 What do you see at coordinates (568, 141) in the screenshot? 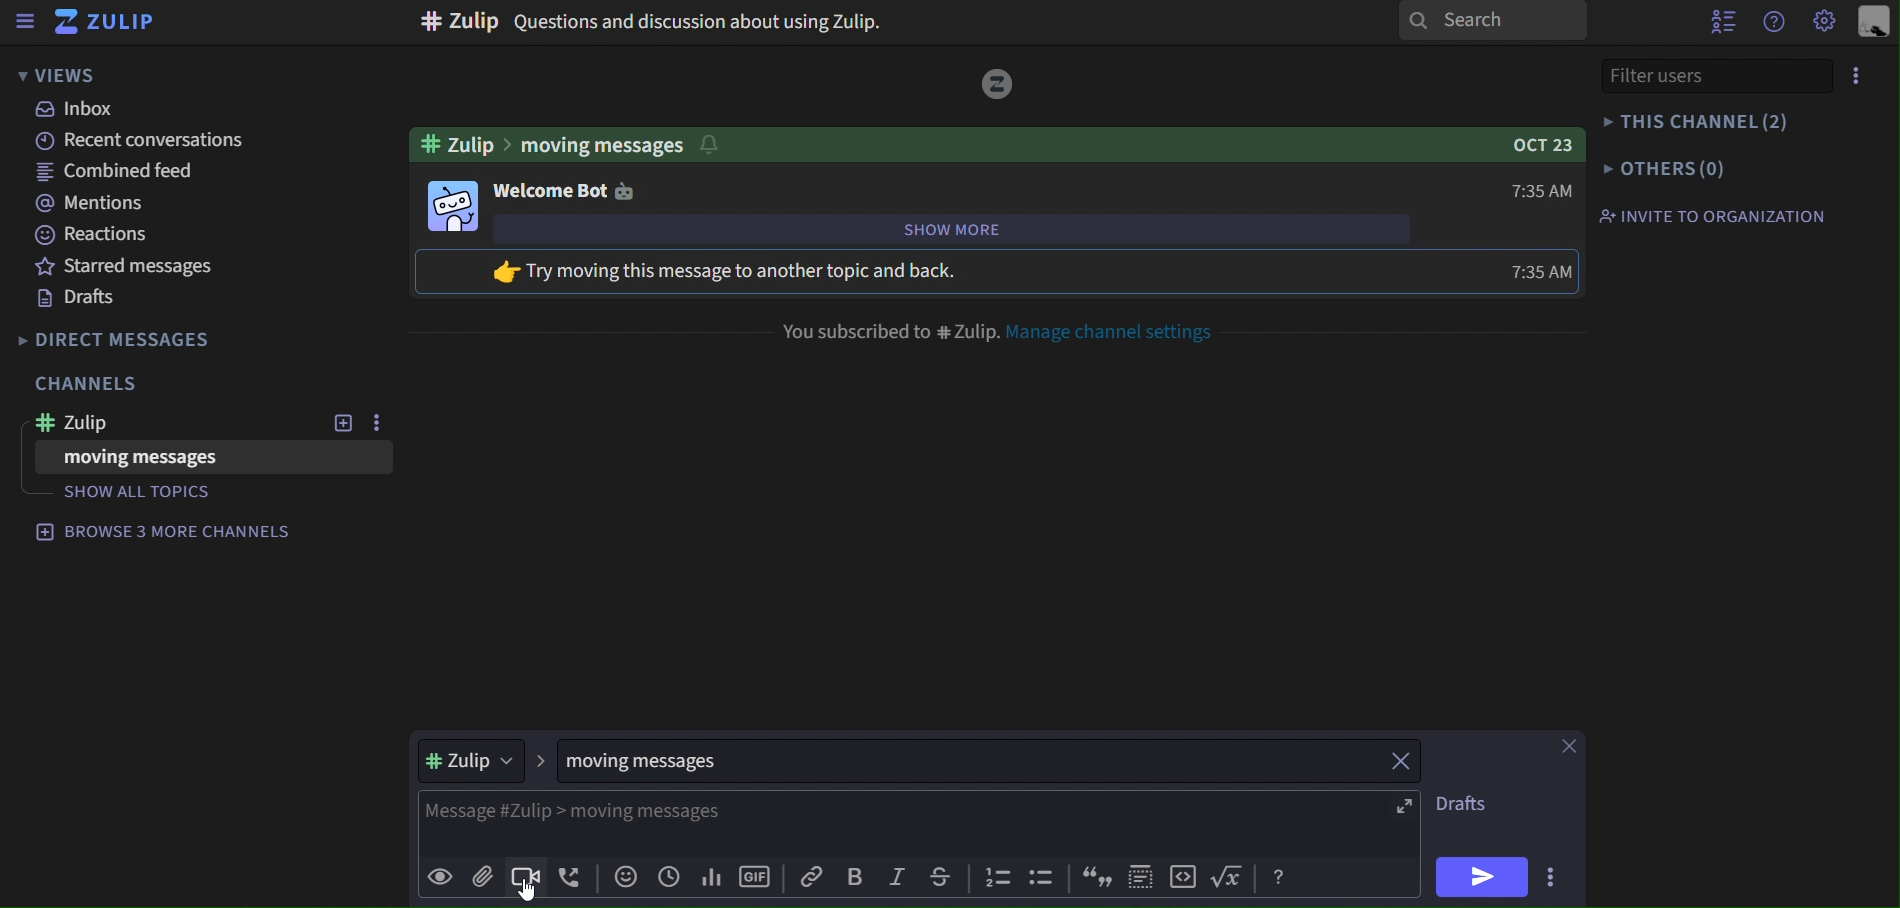
I see `#Zulip > moving messages` at bounding box center [568, 141].